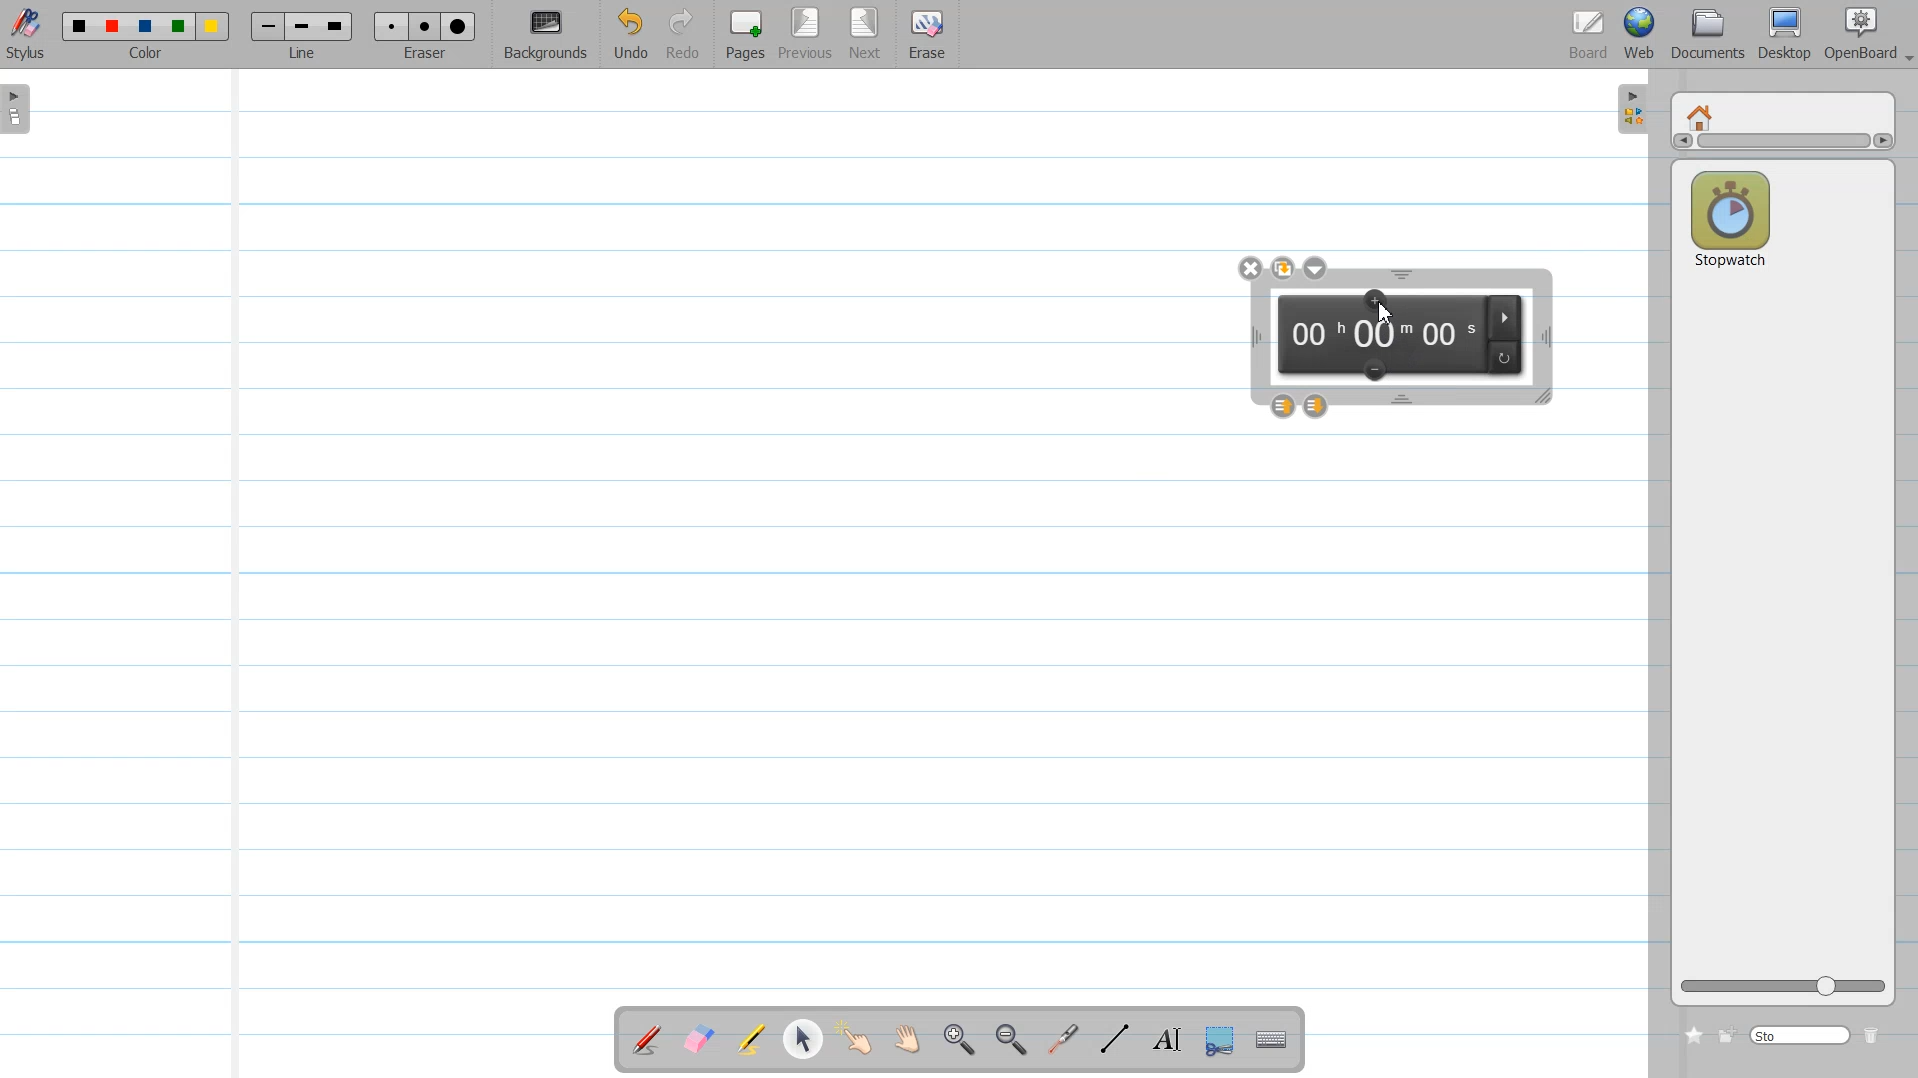 The image size is (1918, 1078). What do you see at coordinates (684, 35) in the screenshot?
I see `Redo` at bounding box center [684, 35].